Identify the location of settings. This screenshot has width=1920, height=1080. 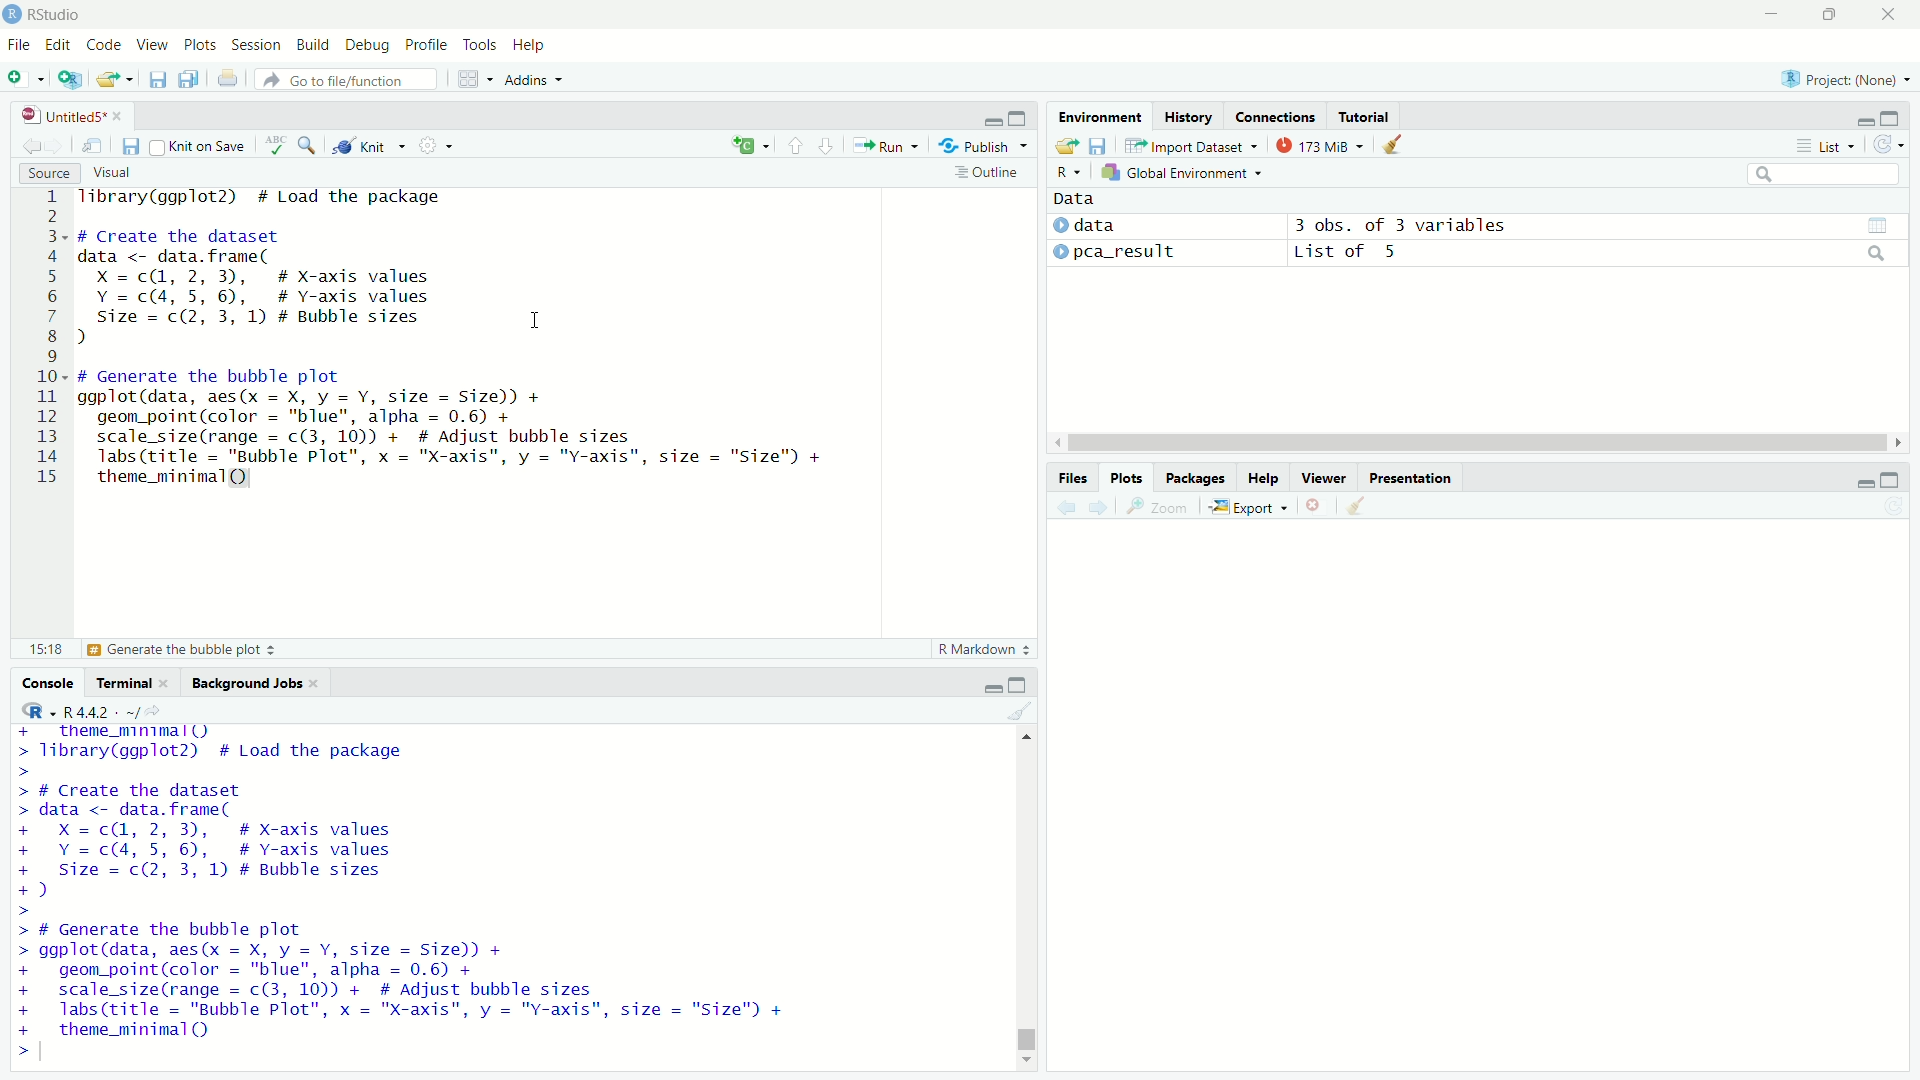
(435, 146).